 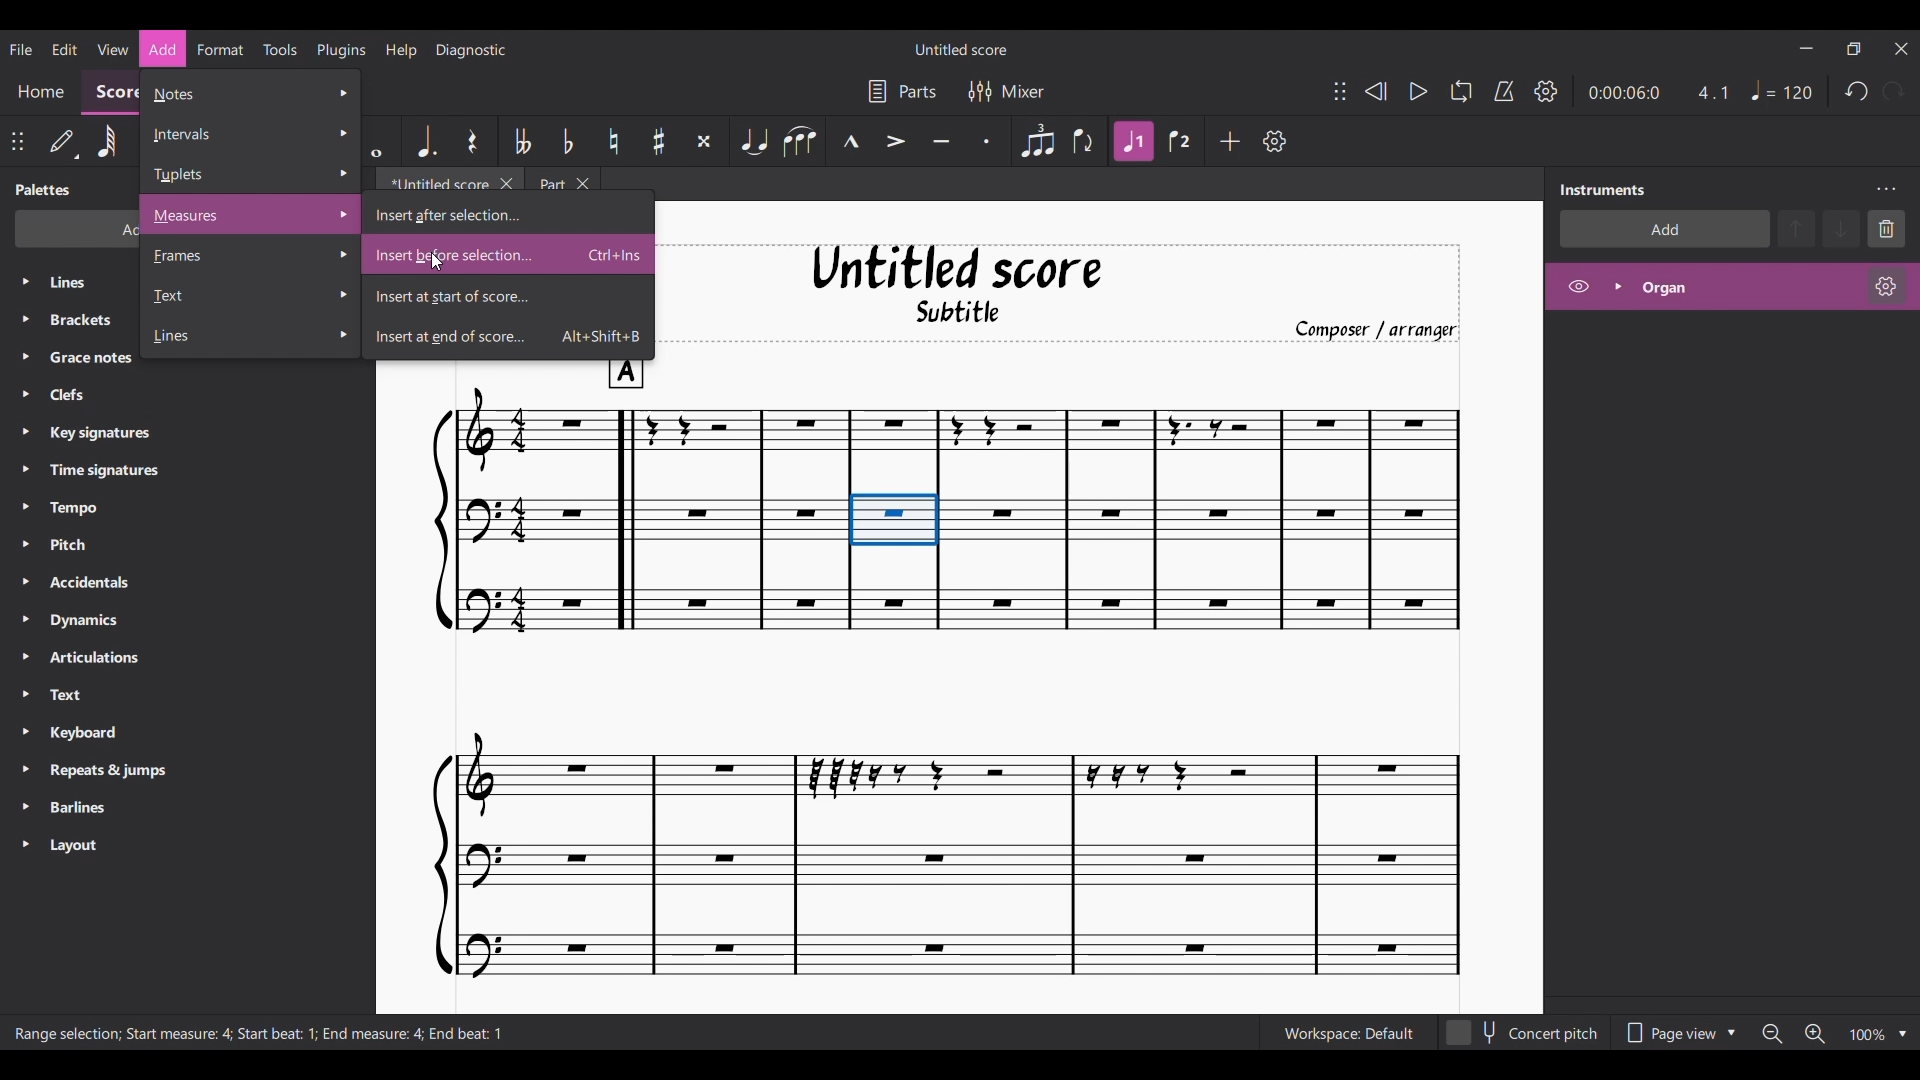 What do you see at coordinates (163, 50) in the screenshot?
I see `Add menu highlighted` at bounding box center [163, 50].